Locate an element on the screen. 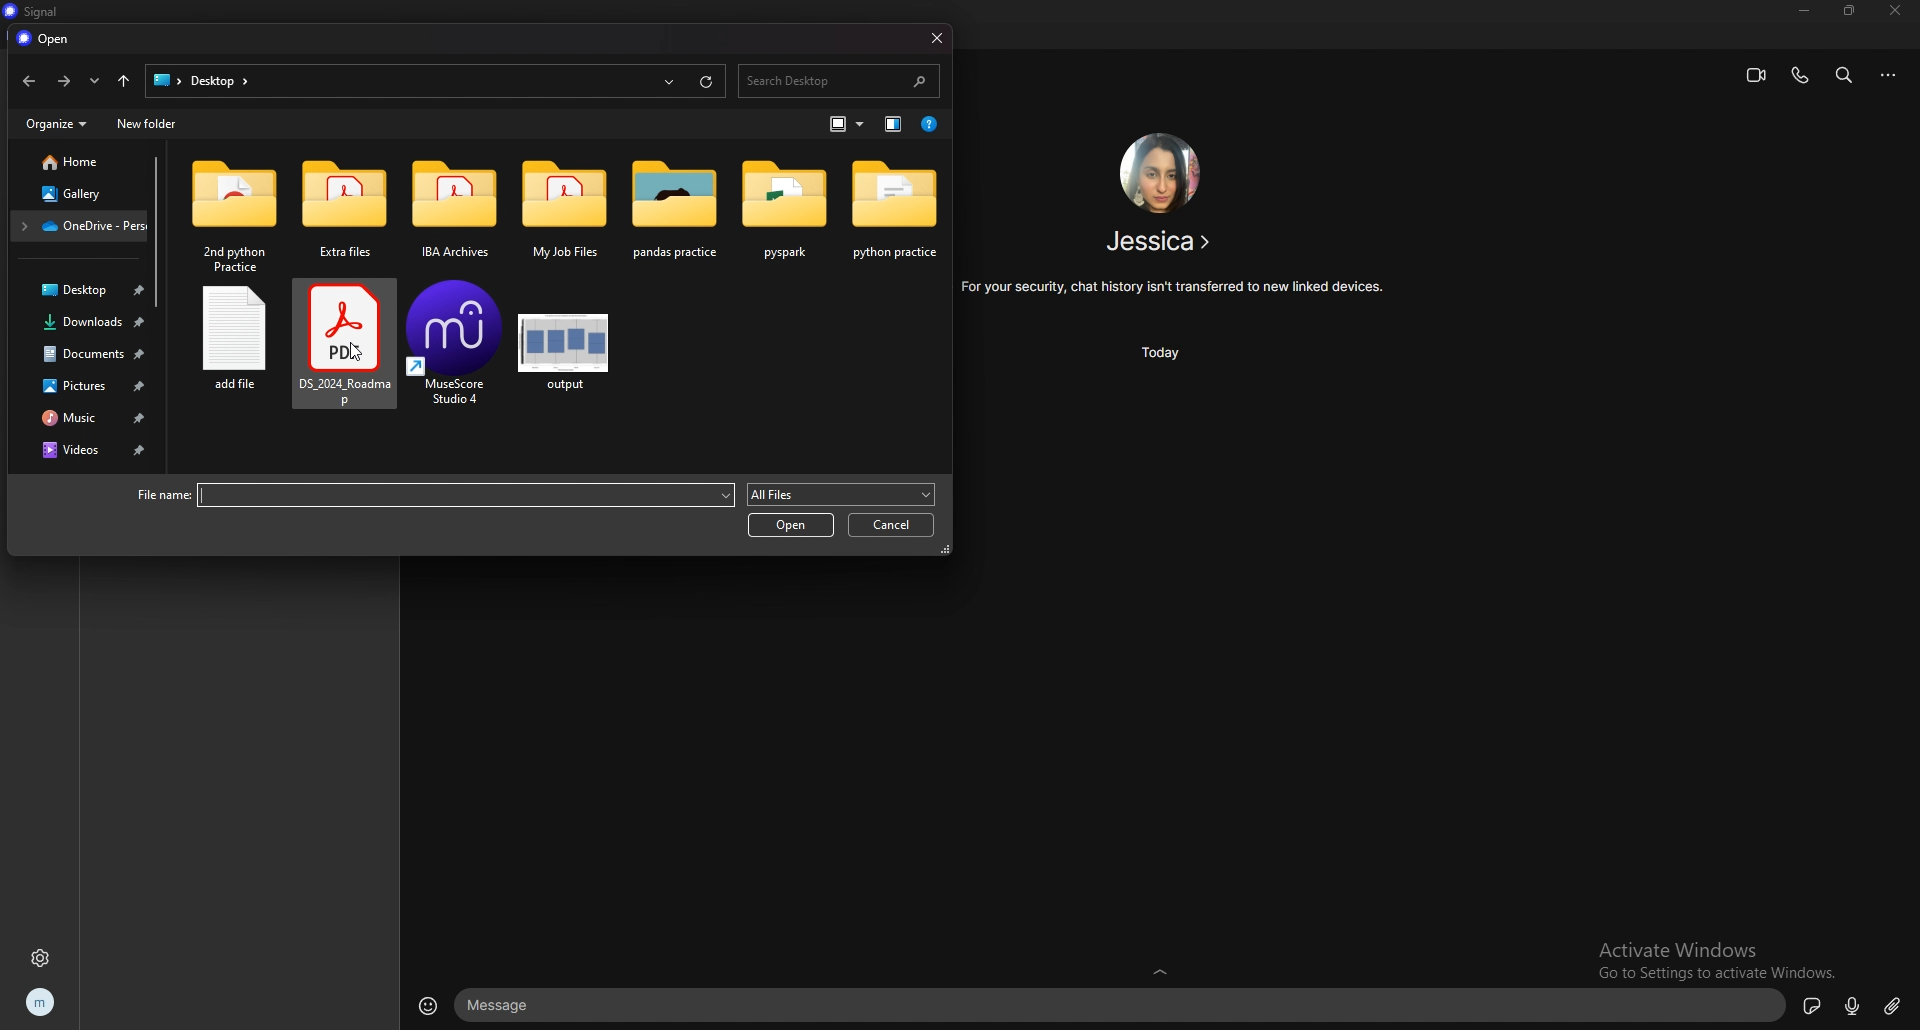  document is located at coordinates (340, 353).